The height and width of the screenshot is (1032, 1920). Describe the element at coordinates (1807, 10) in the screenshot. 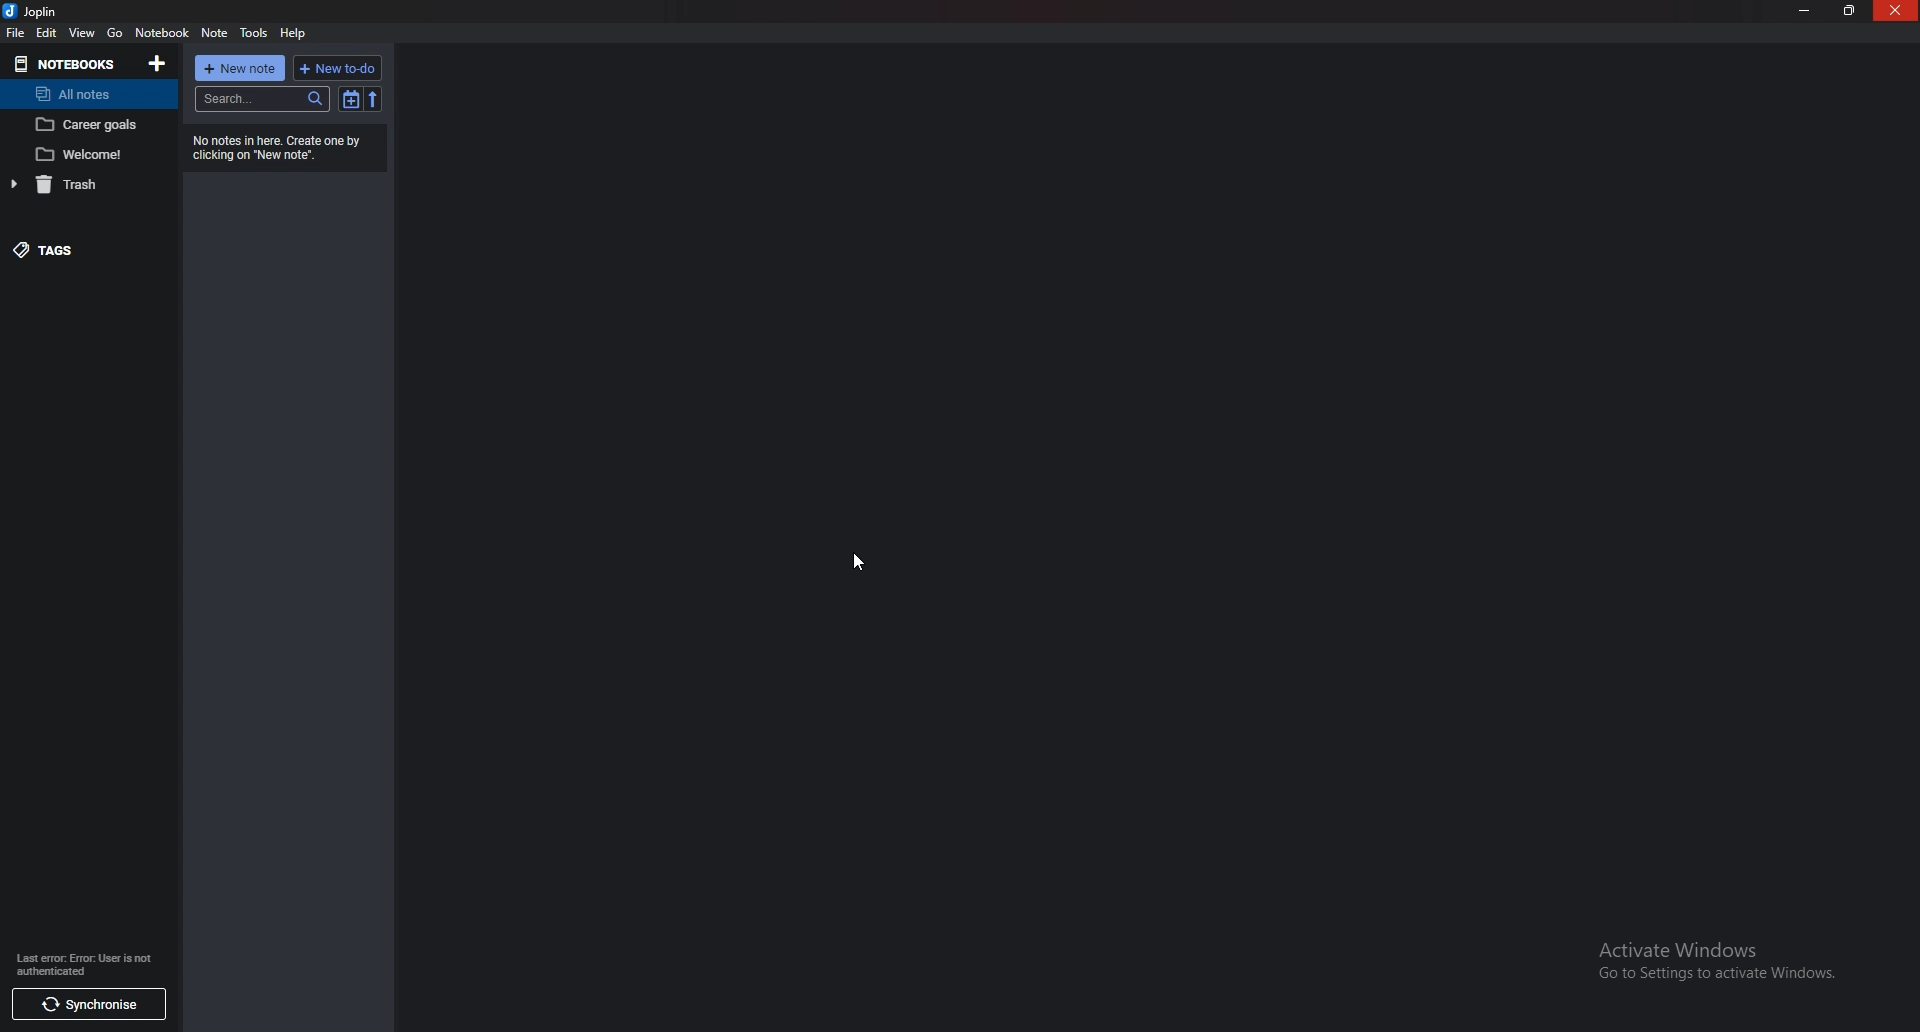

I see `Minimize` at that location.